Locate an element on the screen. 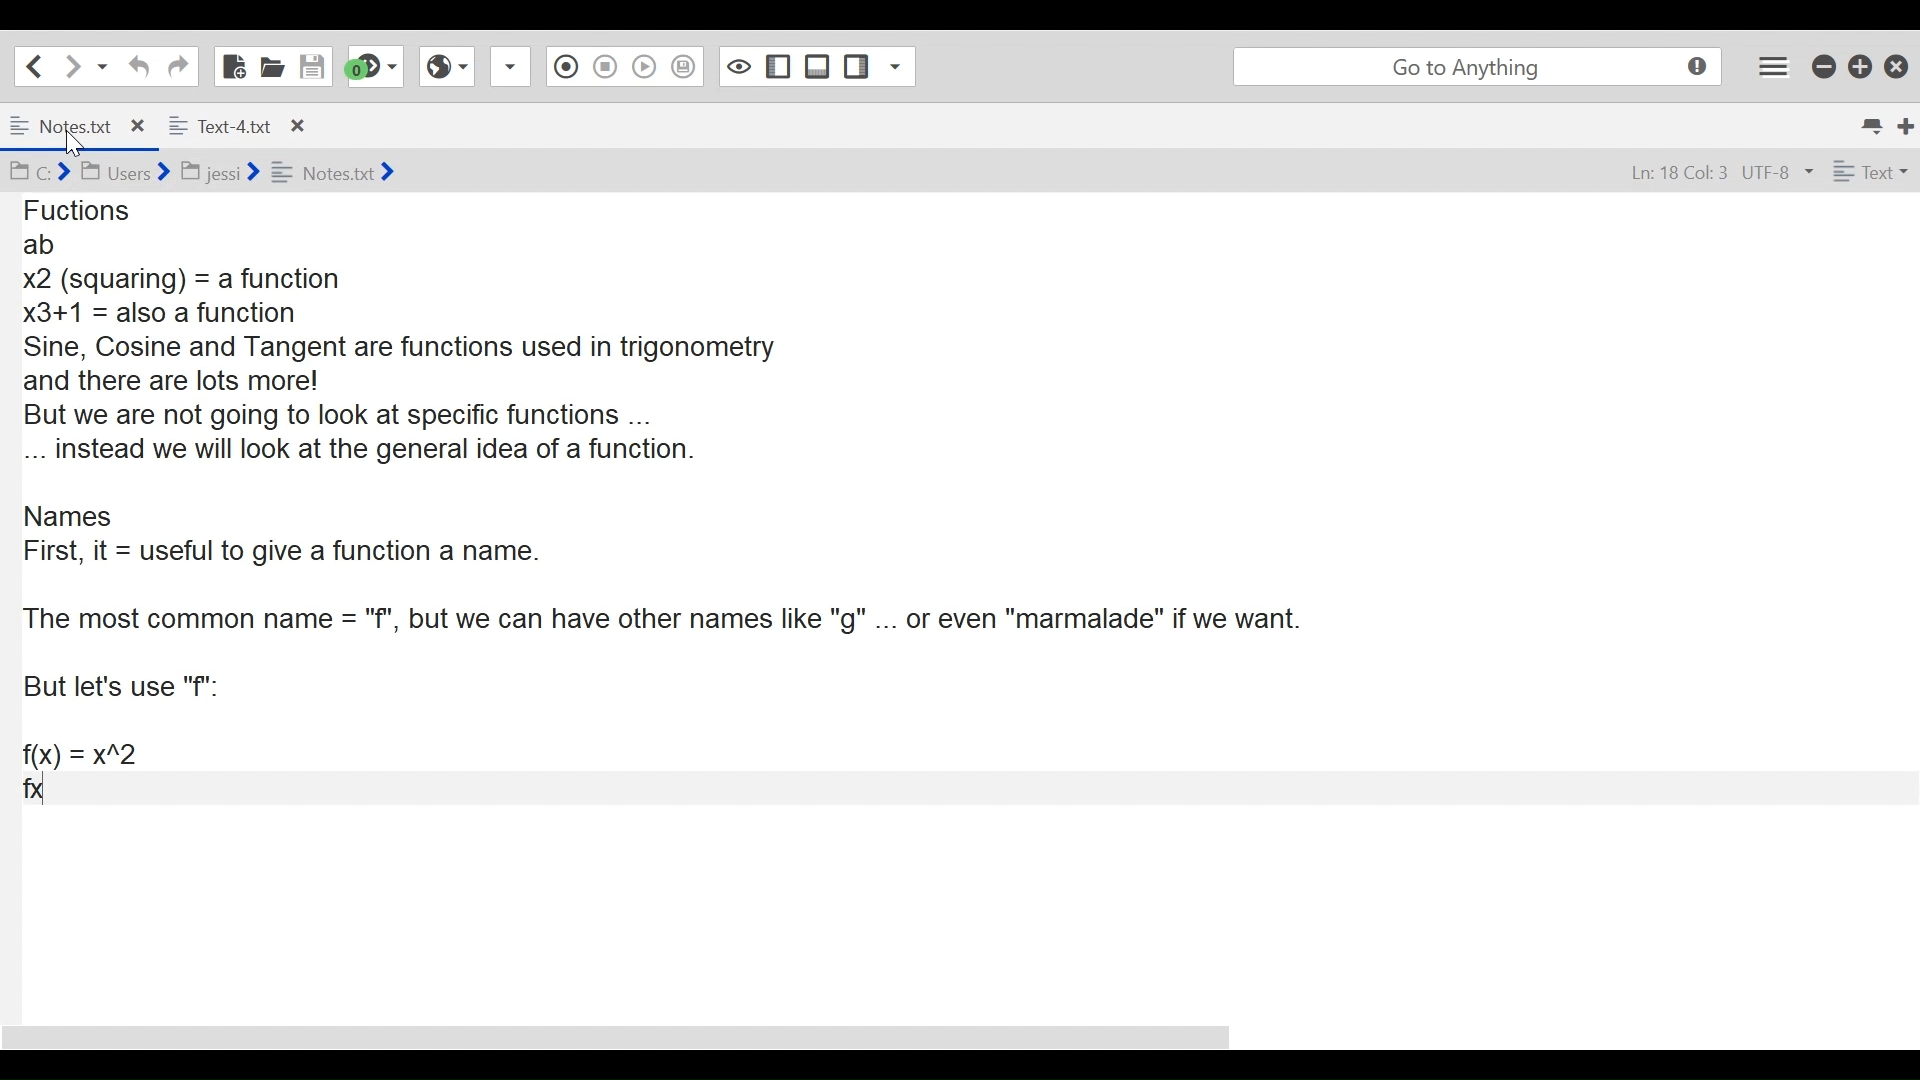  Show/hide Bottom Sidebar is located at coordinates (817, 66).